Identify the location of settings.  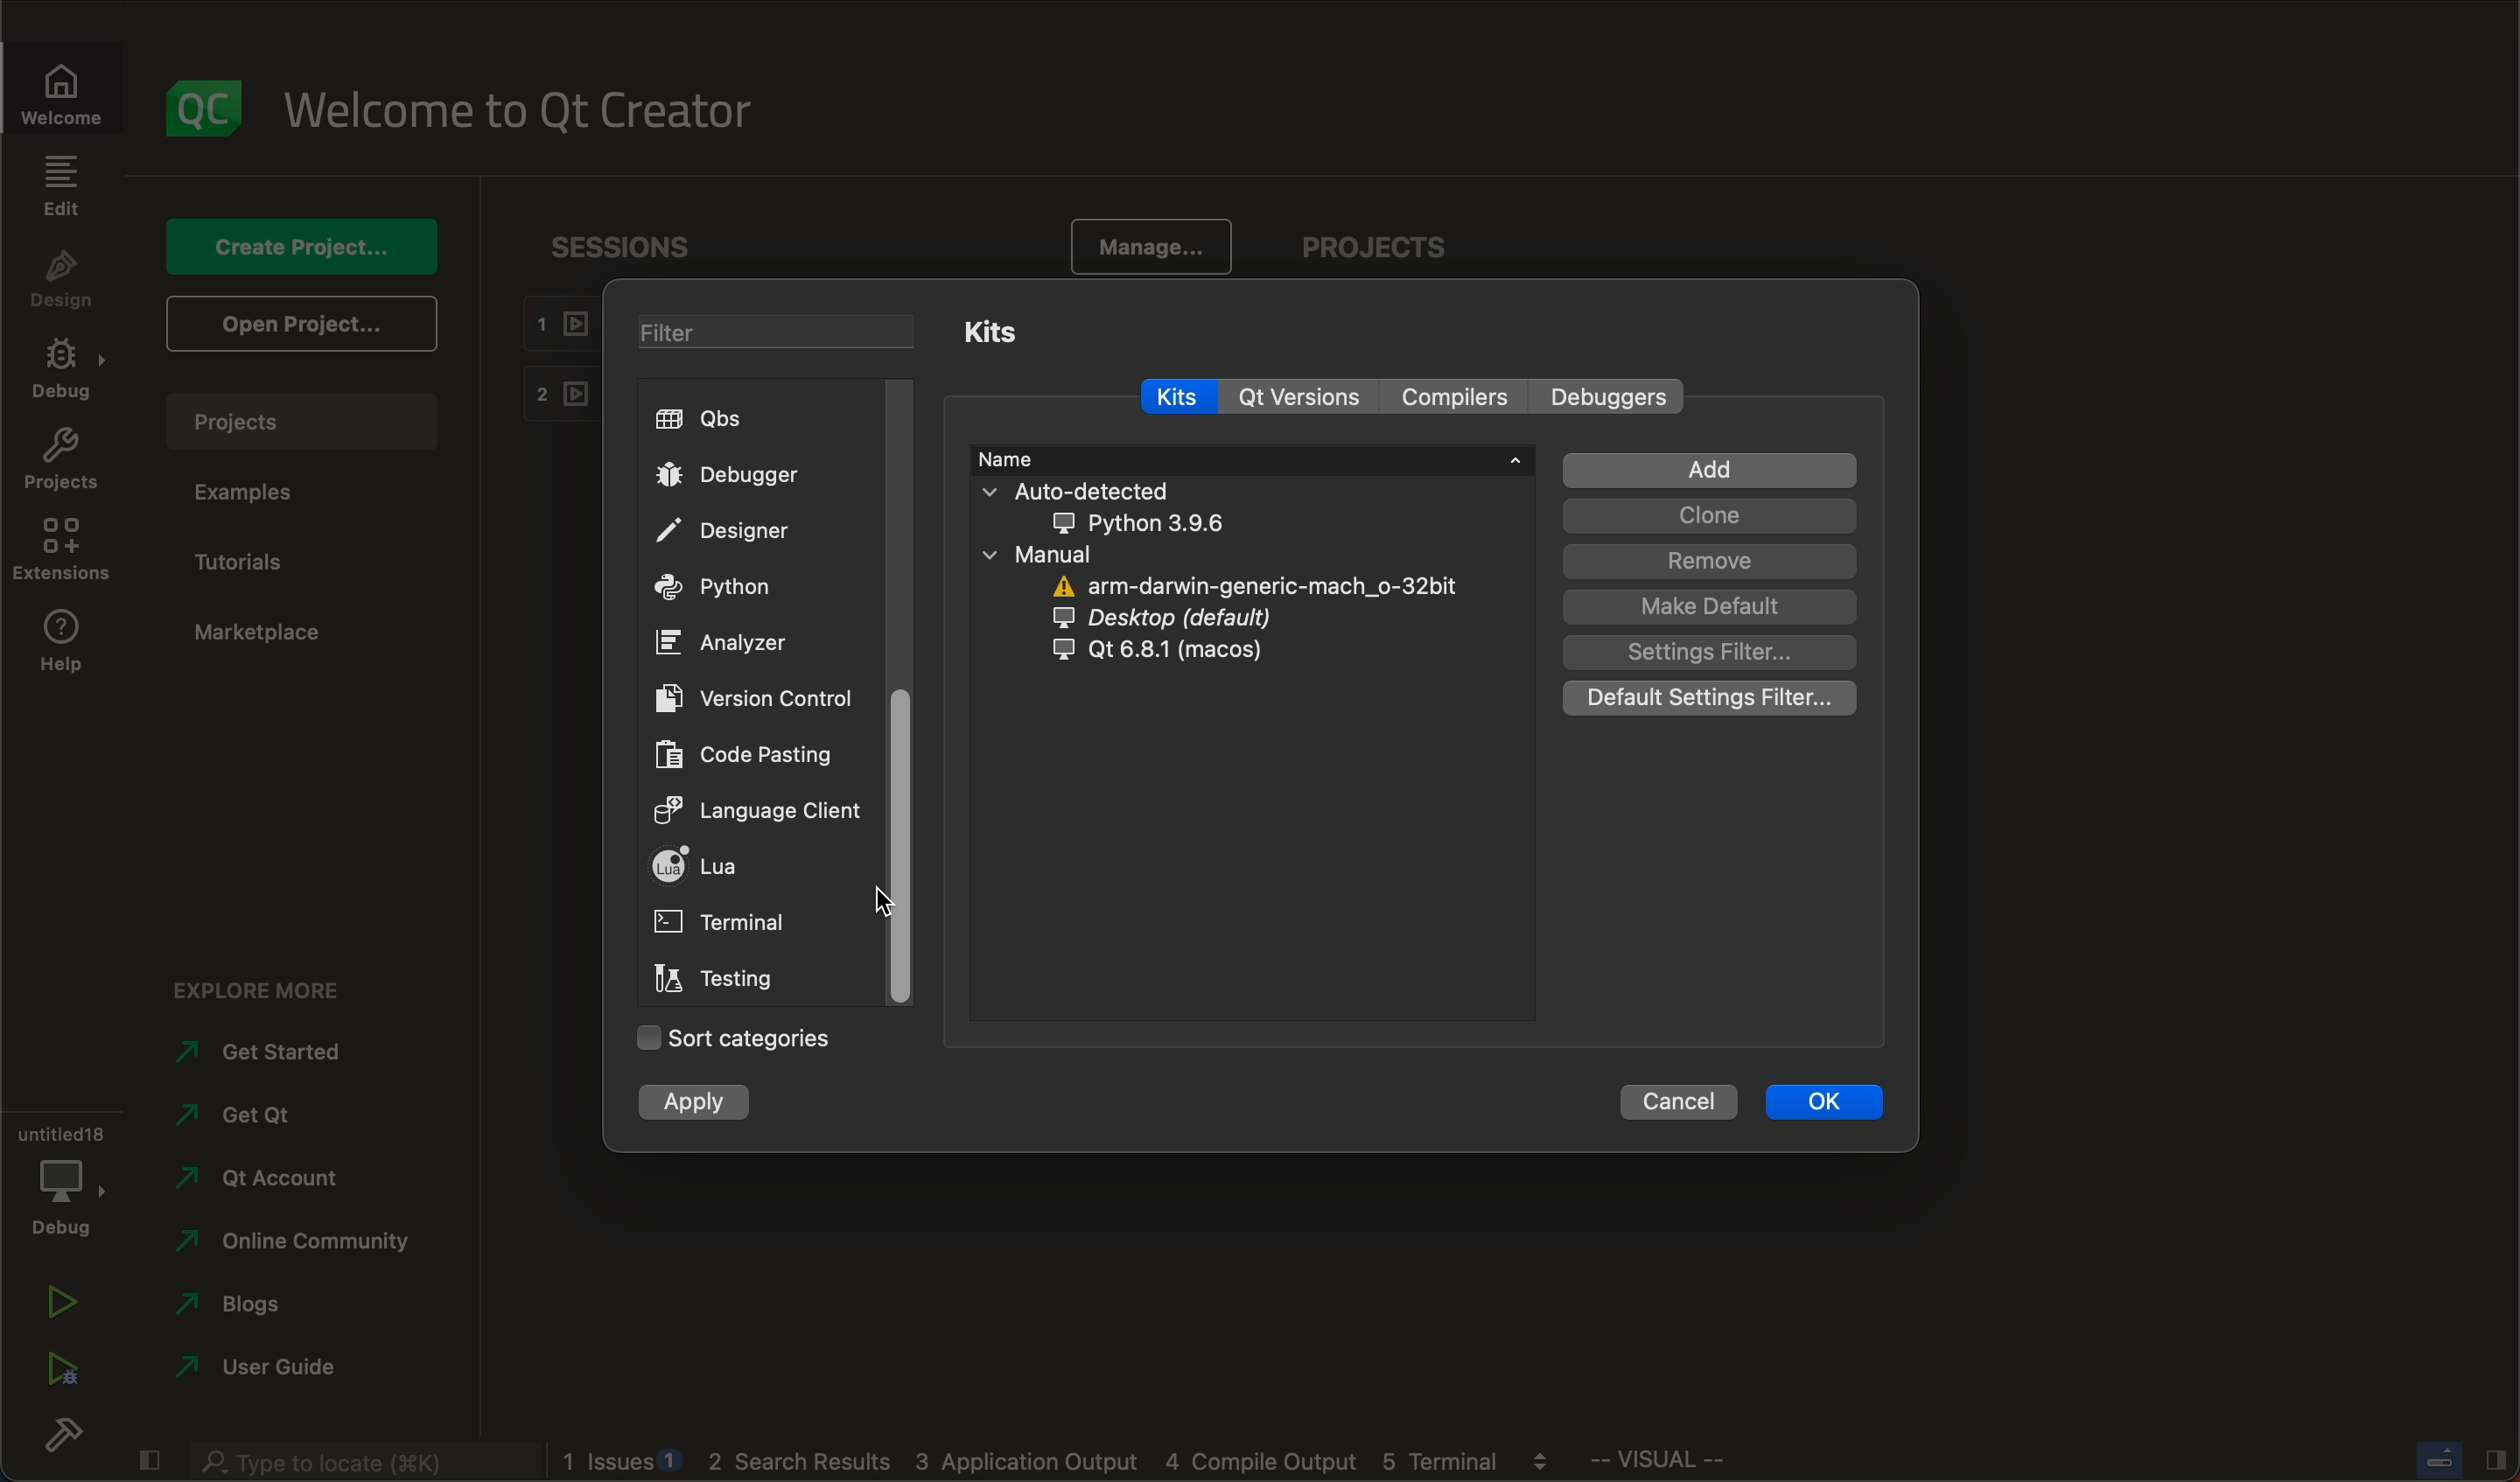
(1716, 651).